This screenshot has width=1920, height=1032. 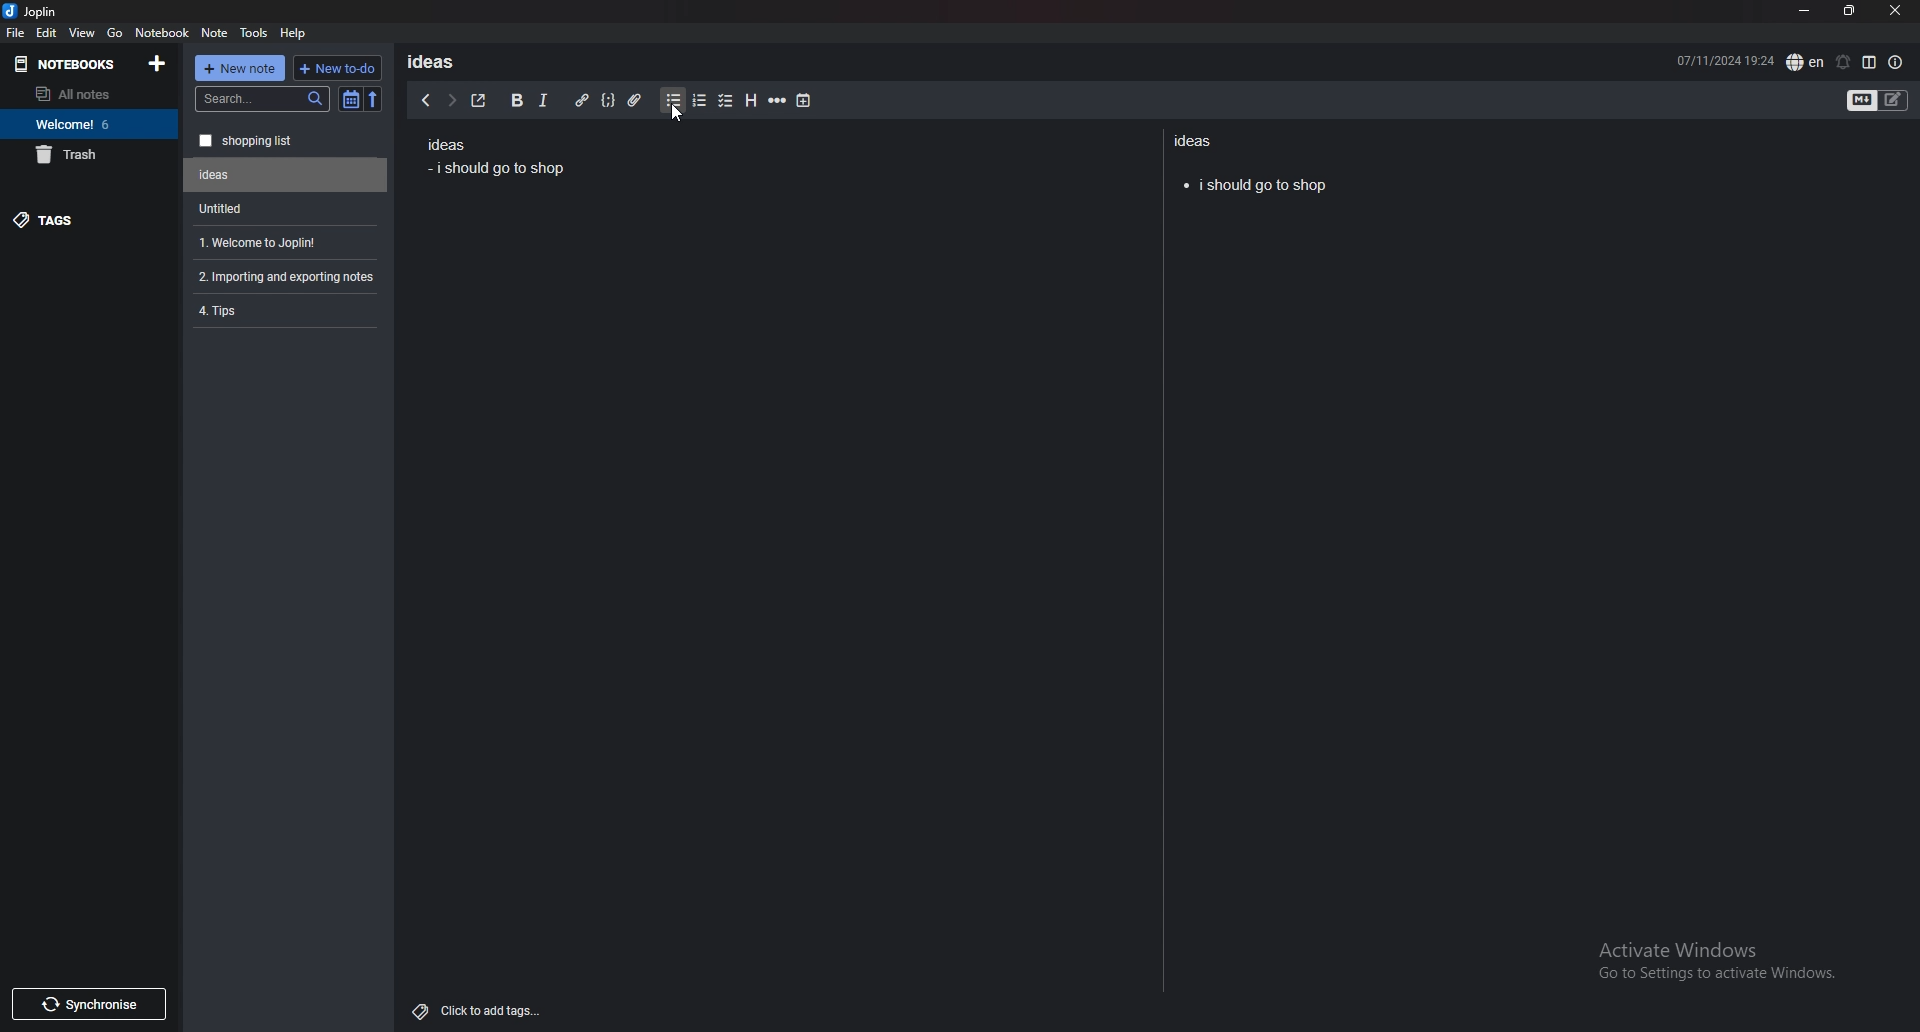 I want to click on Untitled, so click(x=281, y=208).